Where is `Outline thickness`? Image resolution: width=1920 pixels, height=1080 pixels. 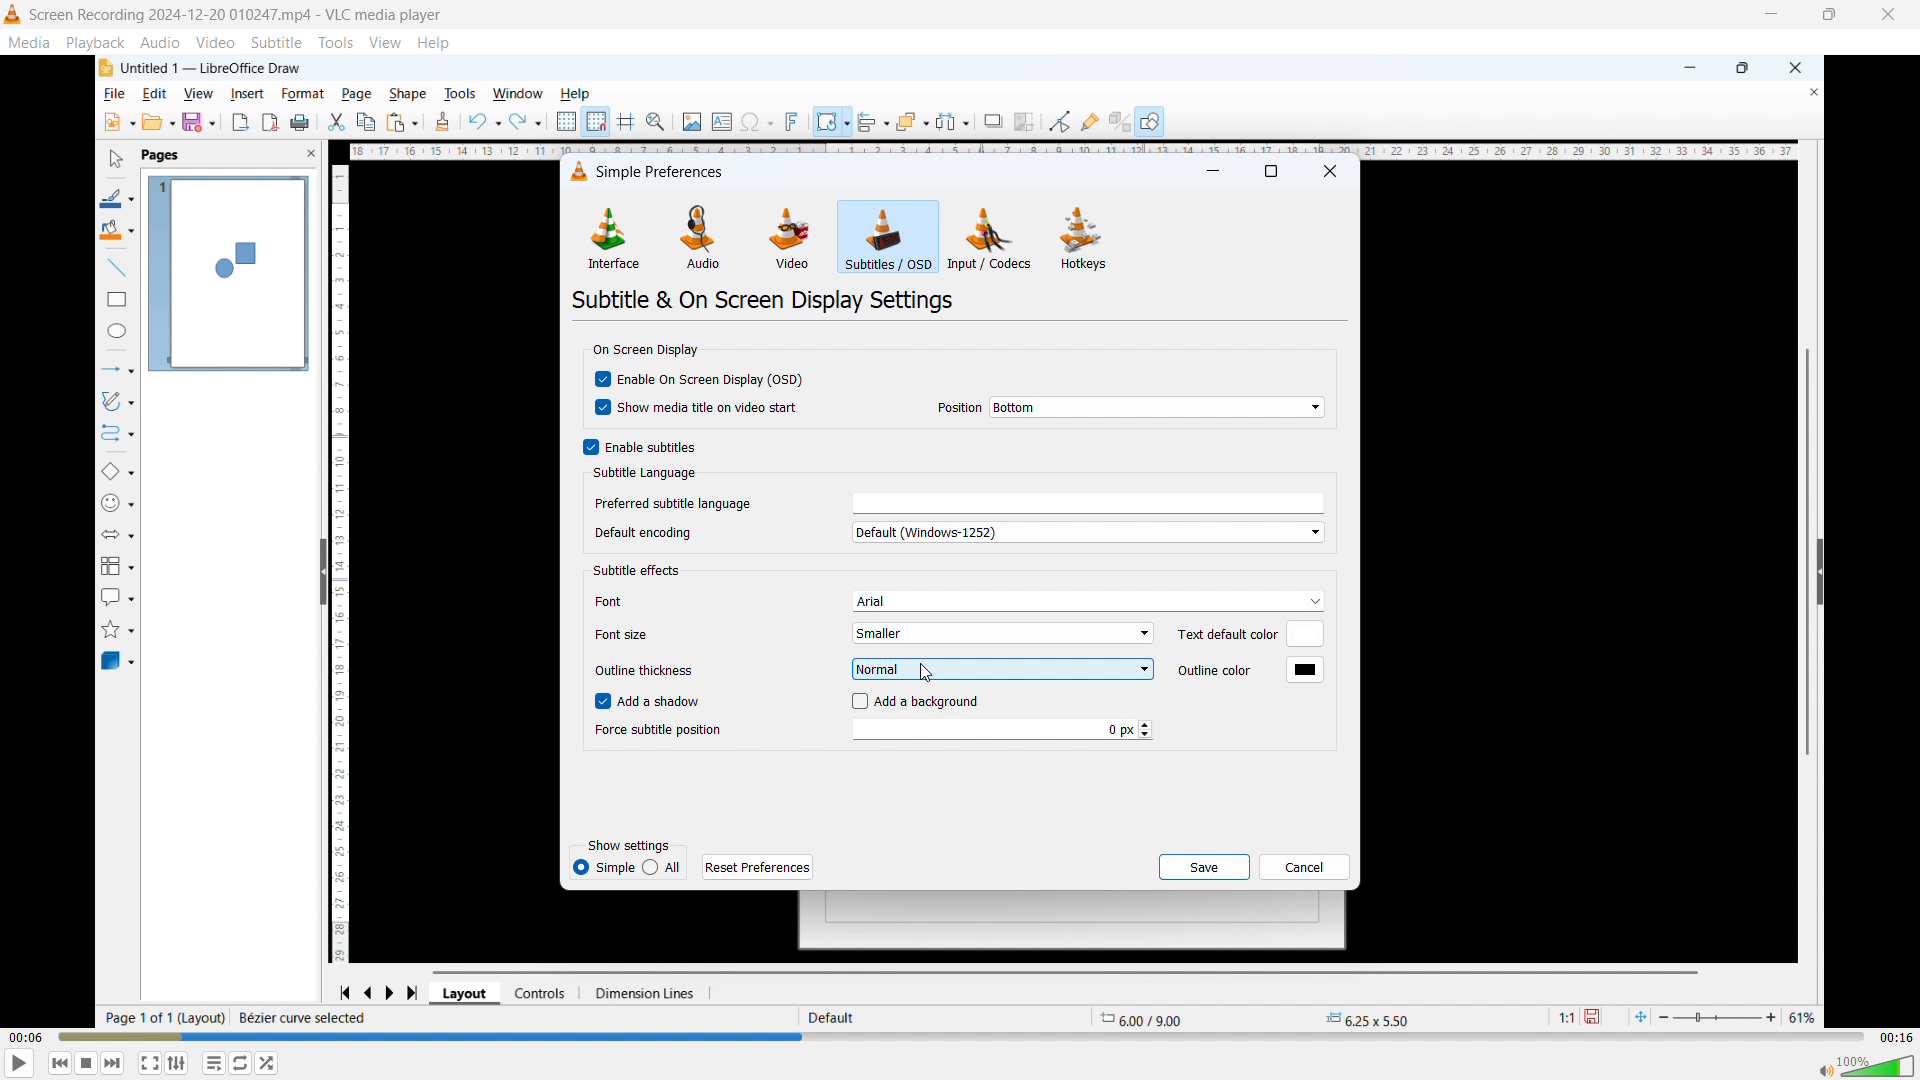
Outline thickness is located at coordinates (644, 670).